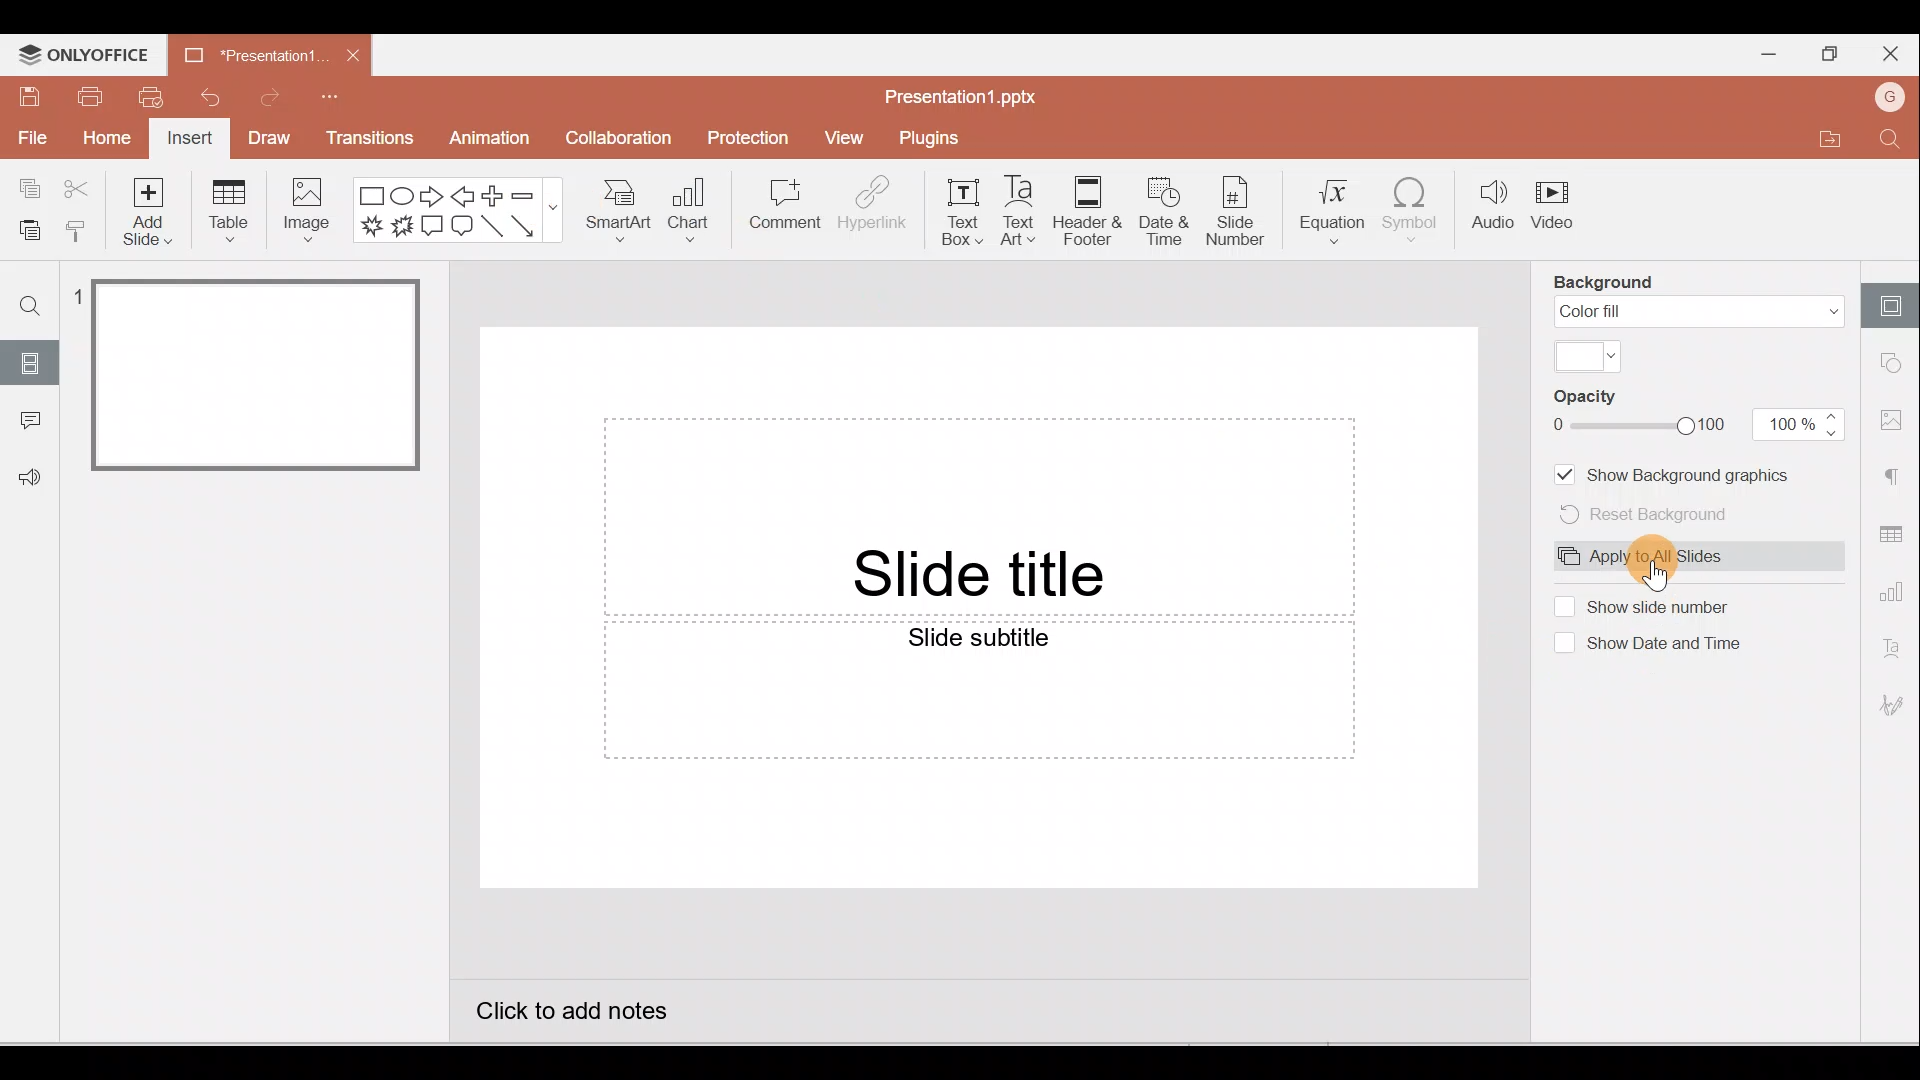 The height and width of the screenshot is (1080, 1920). Describe the element at coordinates (963, 210) in the screenshot. I see `Text box` at that location.